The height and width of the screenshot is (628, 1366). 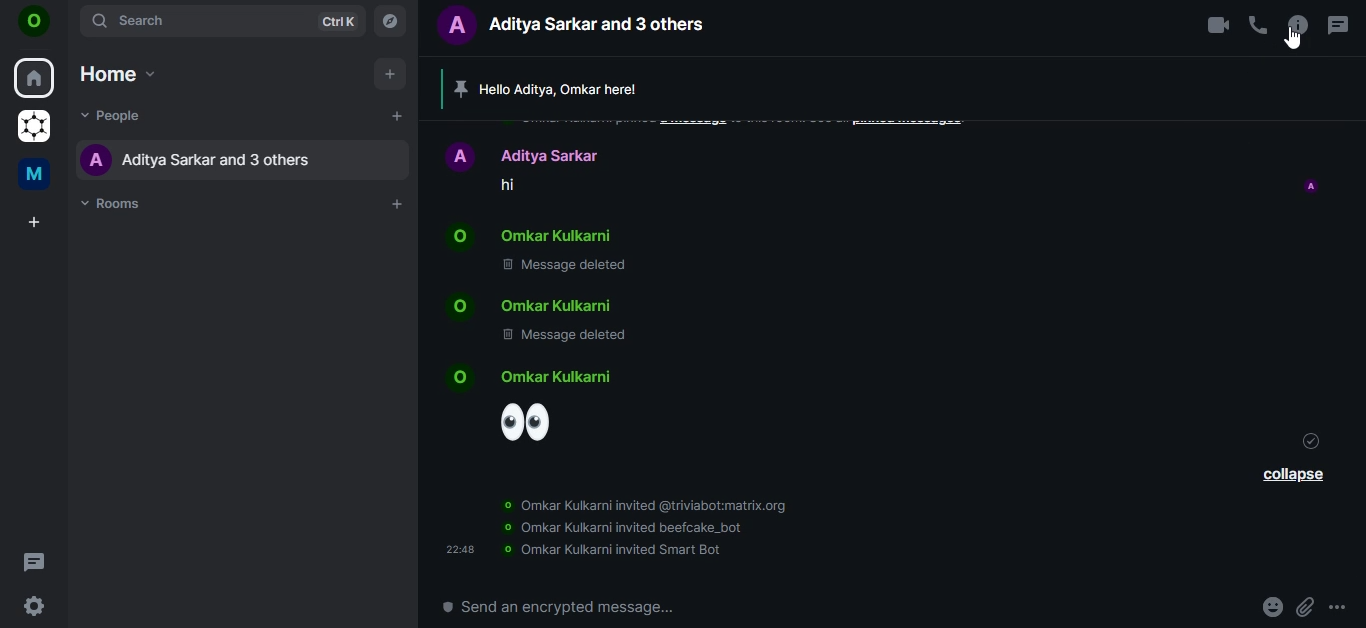 I want to click on options, so click(x=1339, y=606).